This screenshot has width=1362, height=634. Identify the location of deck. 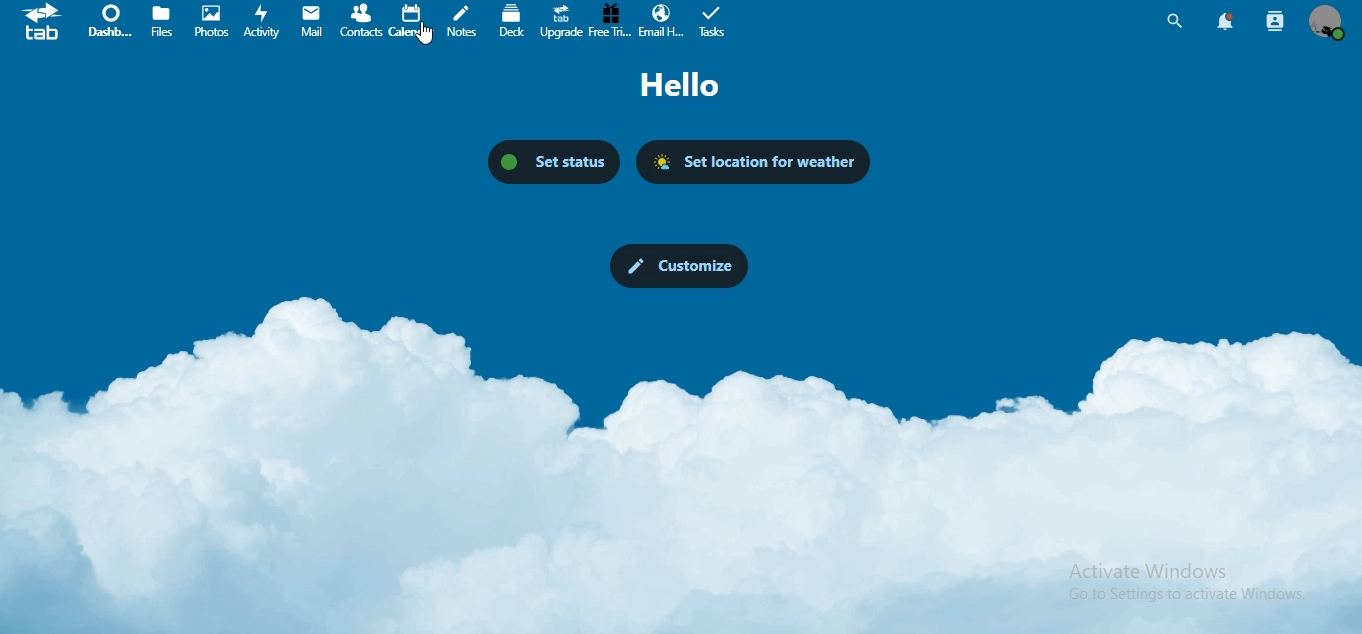
(513, 21).